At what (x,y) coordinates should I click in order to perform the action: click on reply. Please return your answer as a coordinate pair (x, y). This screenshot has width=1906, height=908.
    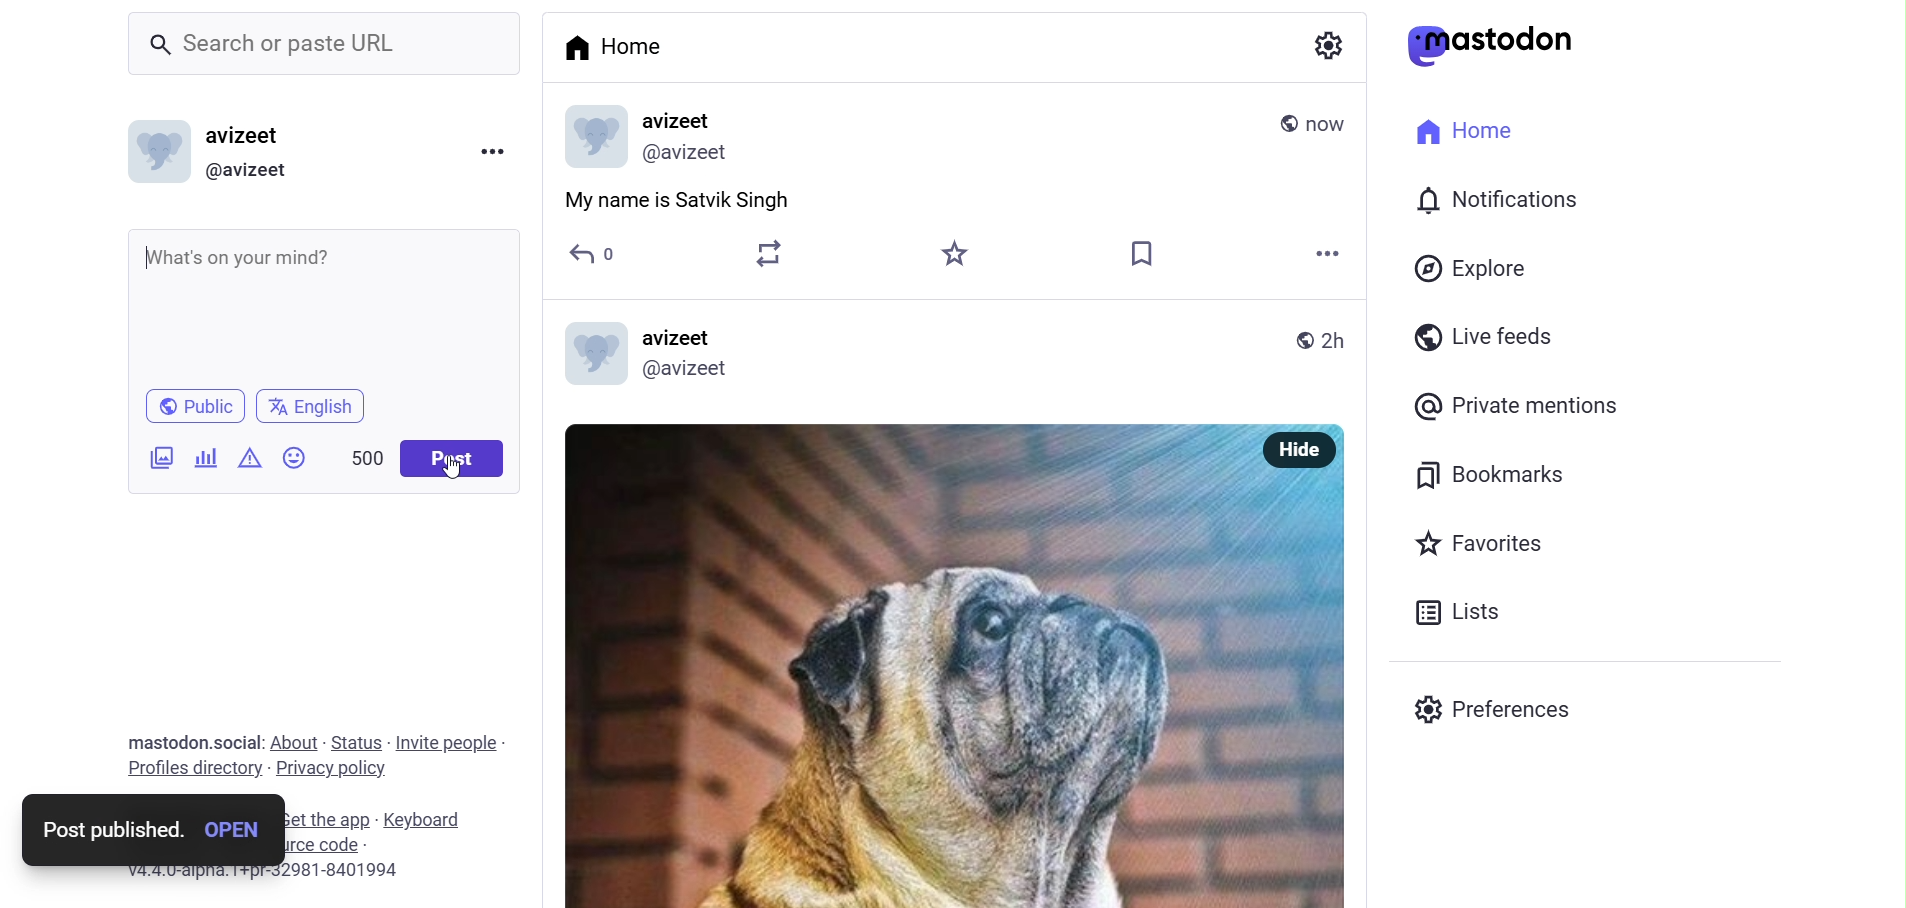
    Looking at the image, I should click on (598, 256).